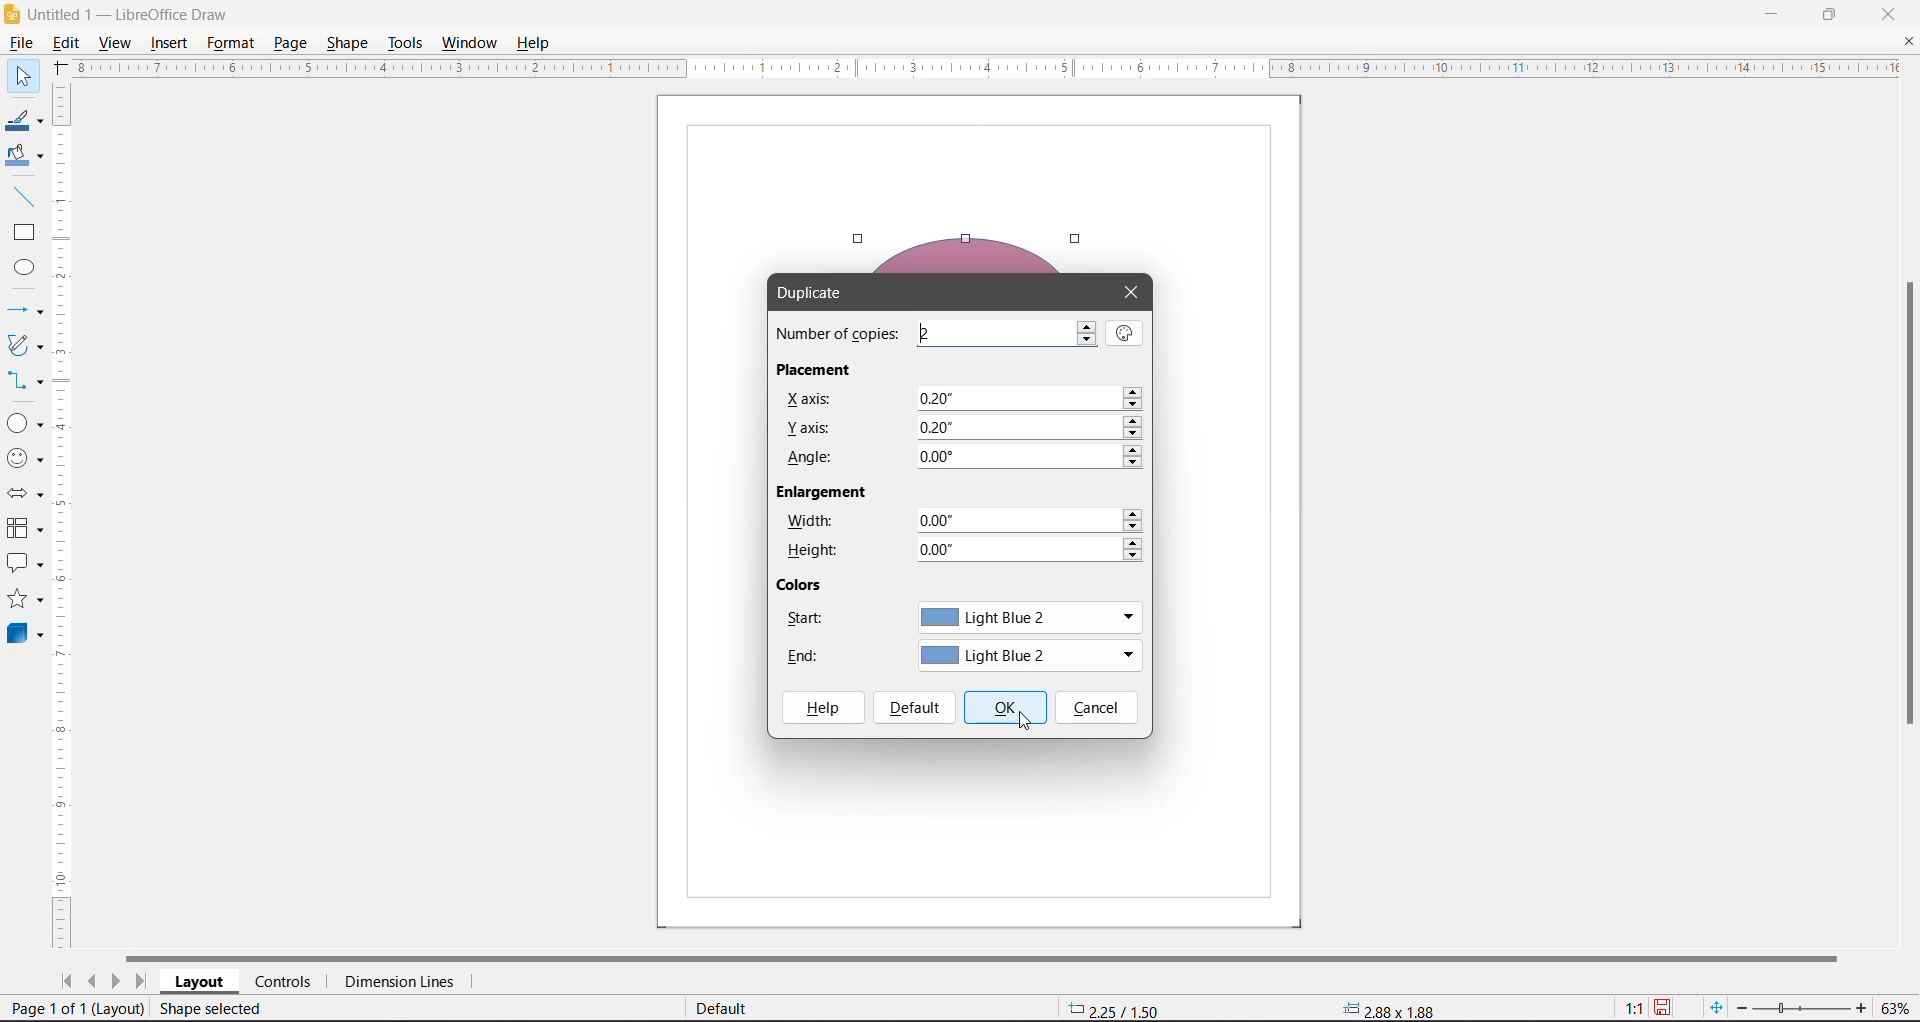 The image size is (1920, 1022). What do you see at coordinates (287, 982) in the screenshot?
I see `Controls` at bounding box center [287, 982].